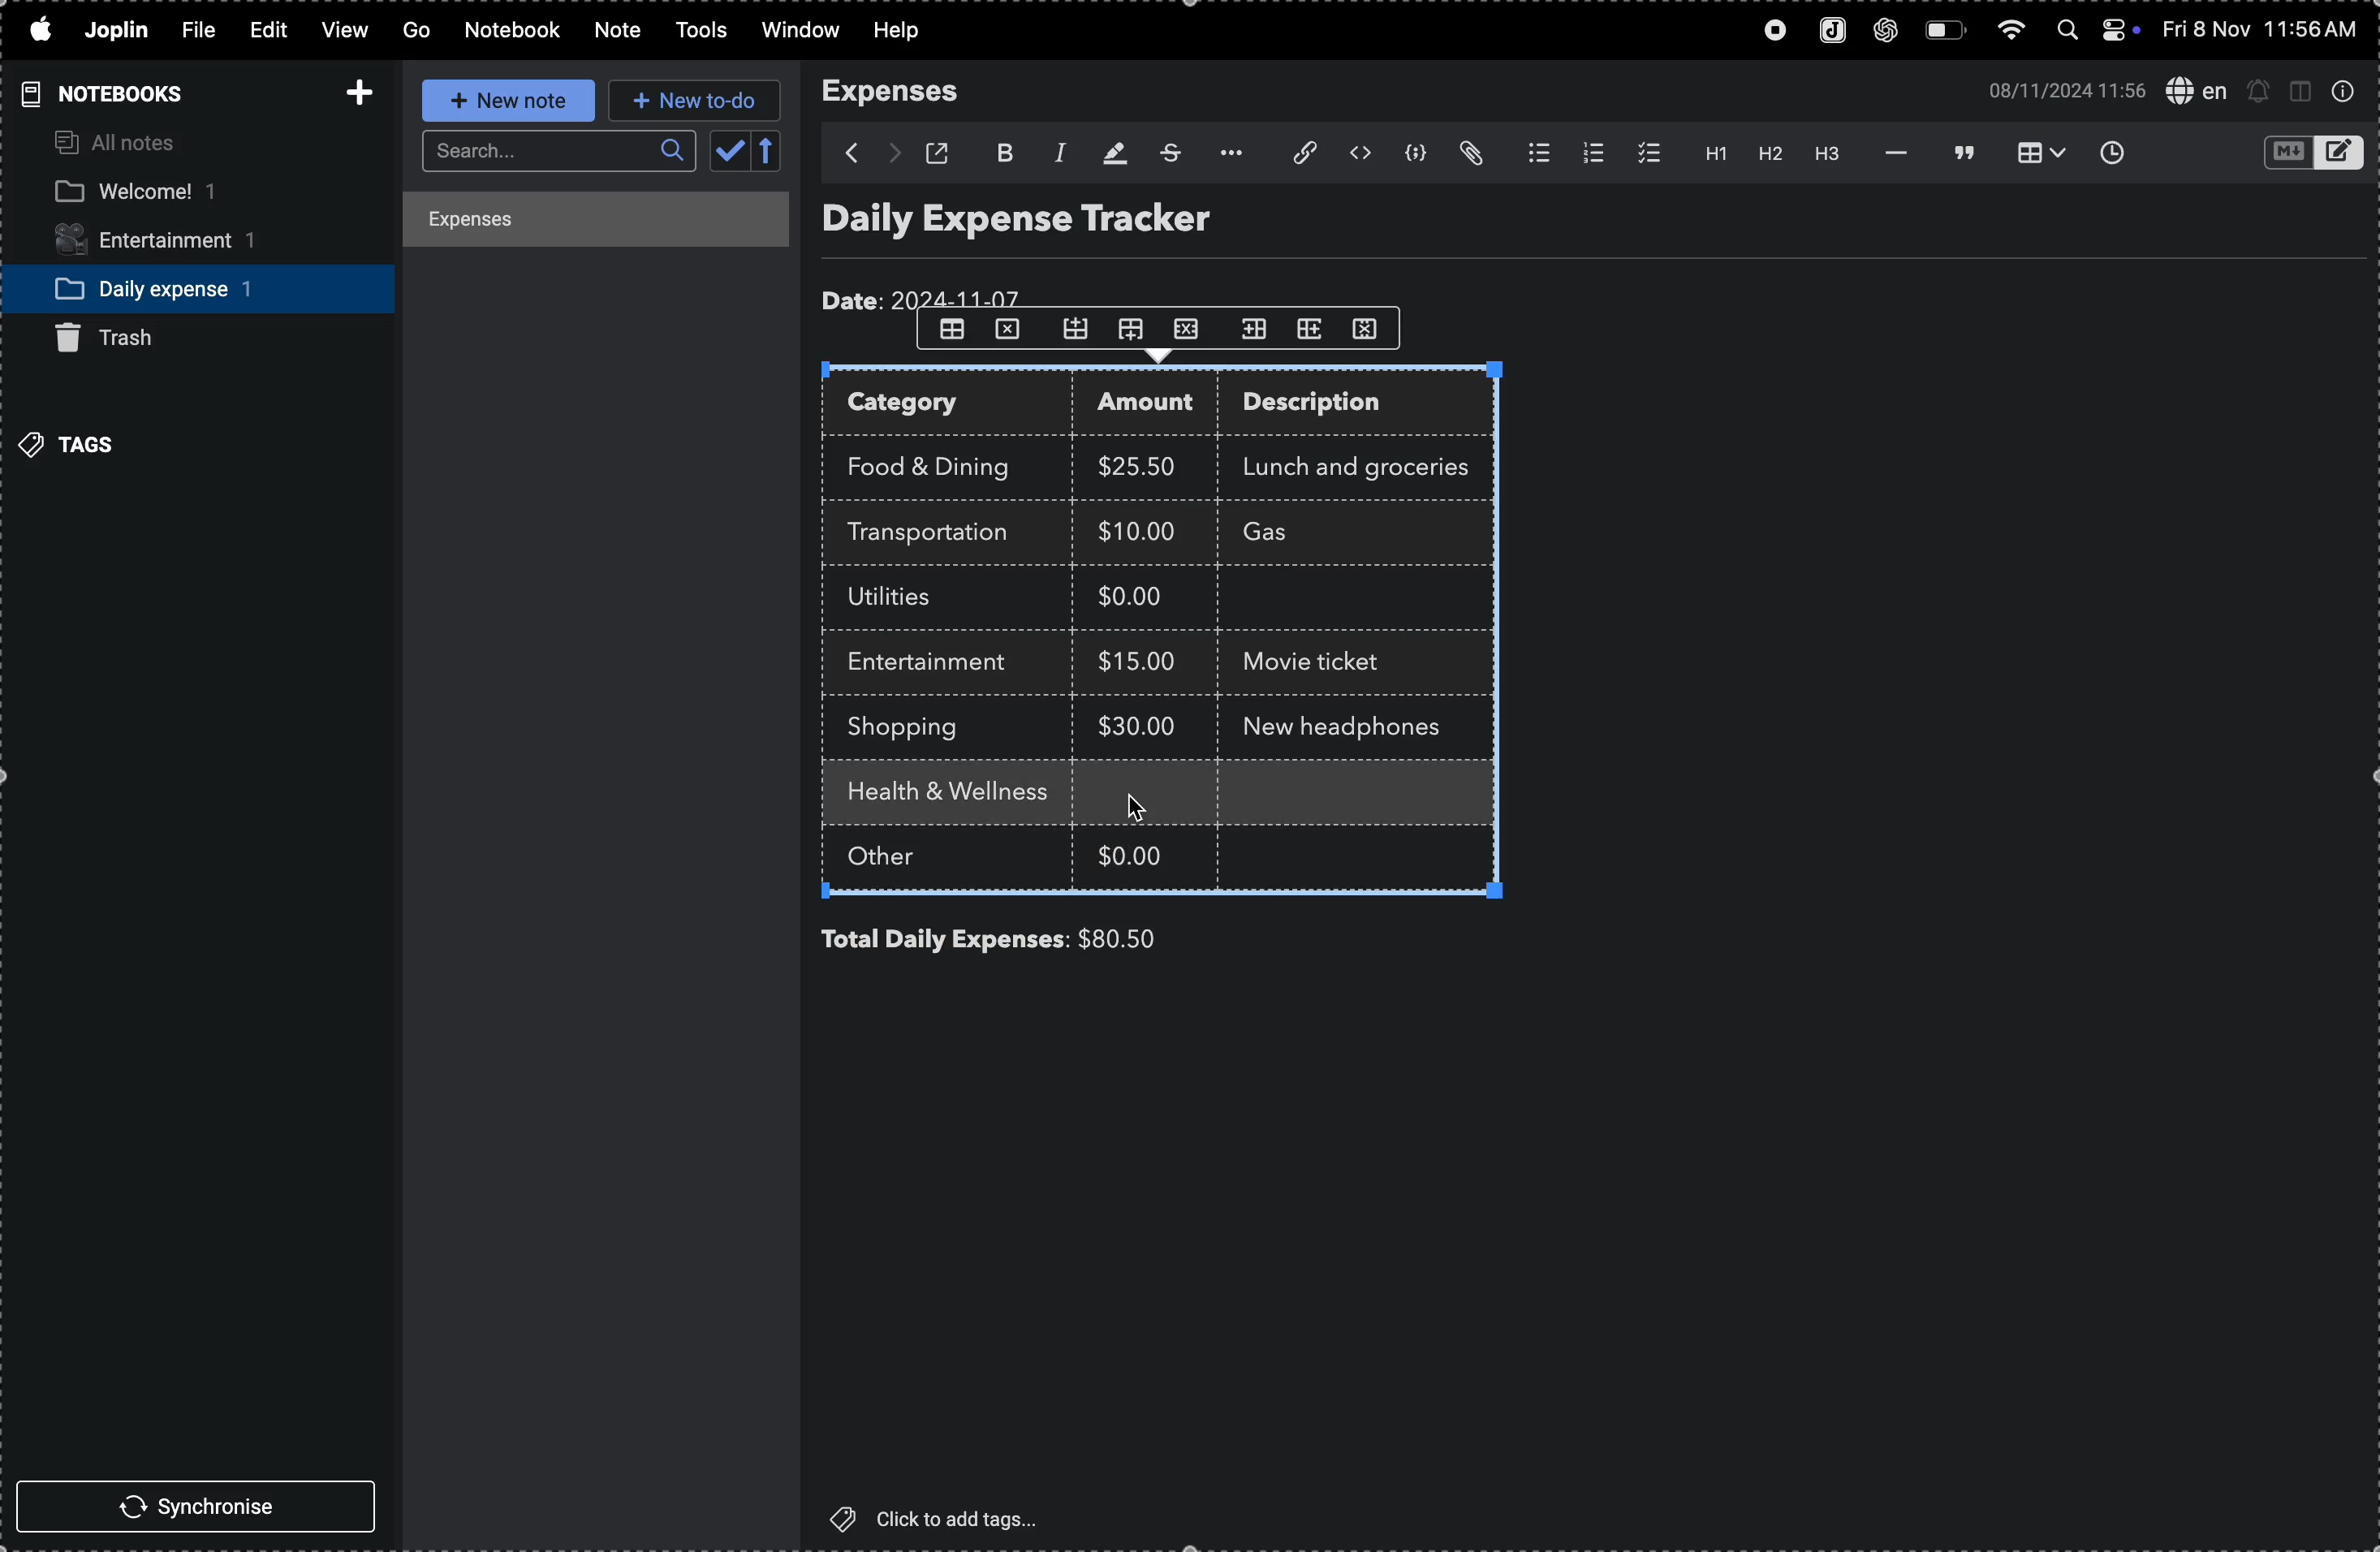 This screenshot has height=1552, width=2380. What do you see at coordinates (747, 153) in the screenshot?
I see `calendar` at bounding box center [747, 153].